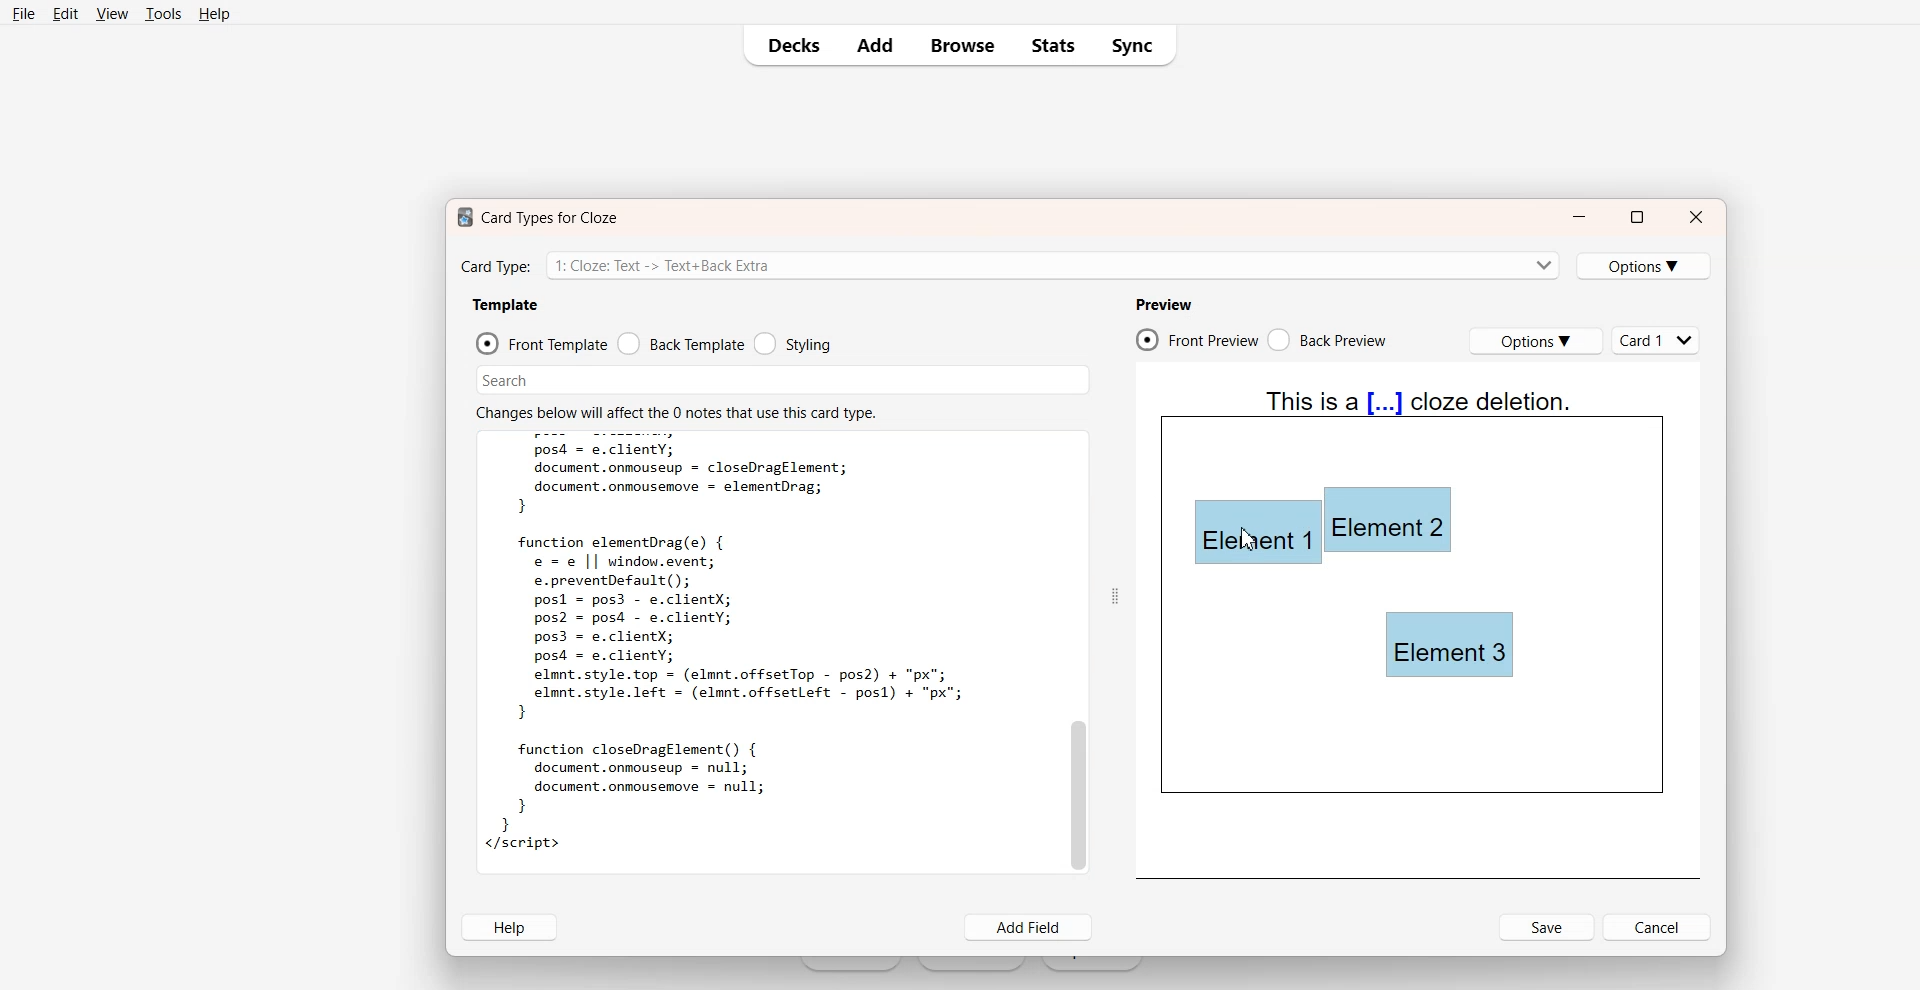 The height and width of the screenshot is (990, 1920). Describe the element at coordinates (505, 305) in the screenshot. I see `Template` at that location.